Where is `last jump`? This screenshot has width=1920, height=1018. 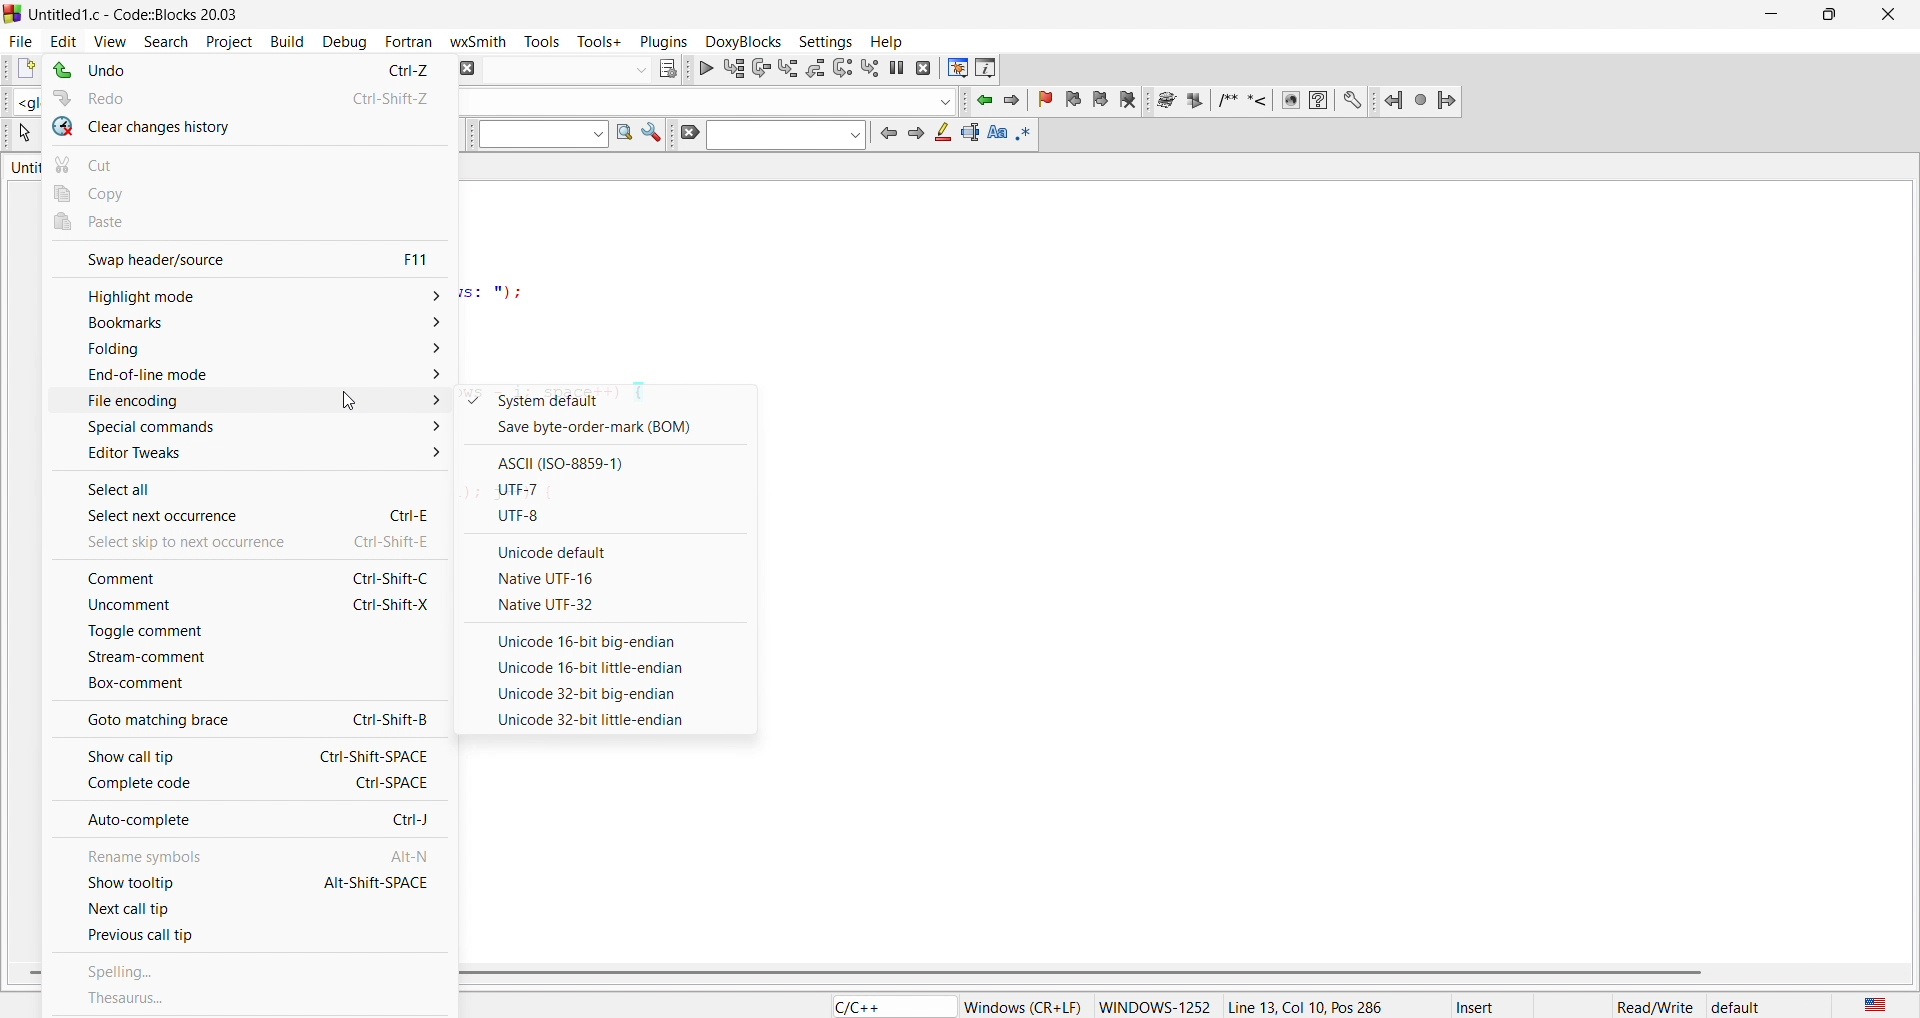 last jump is located at coordinates (1423, 102).